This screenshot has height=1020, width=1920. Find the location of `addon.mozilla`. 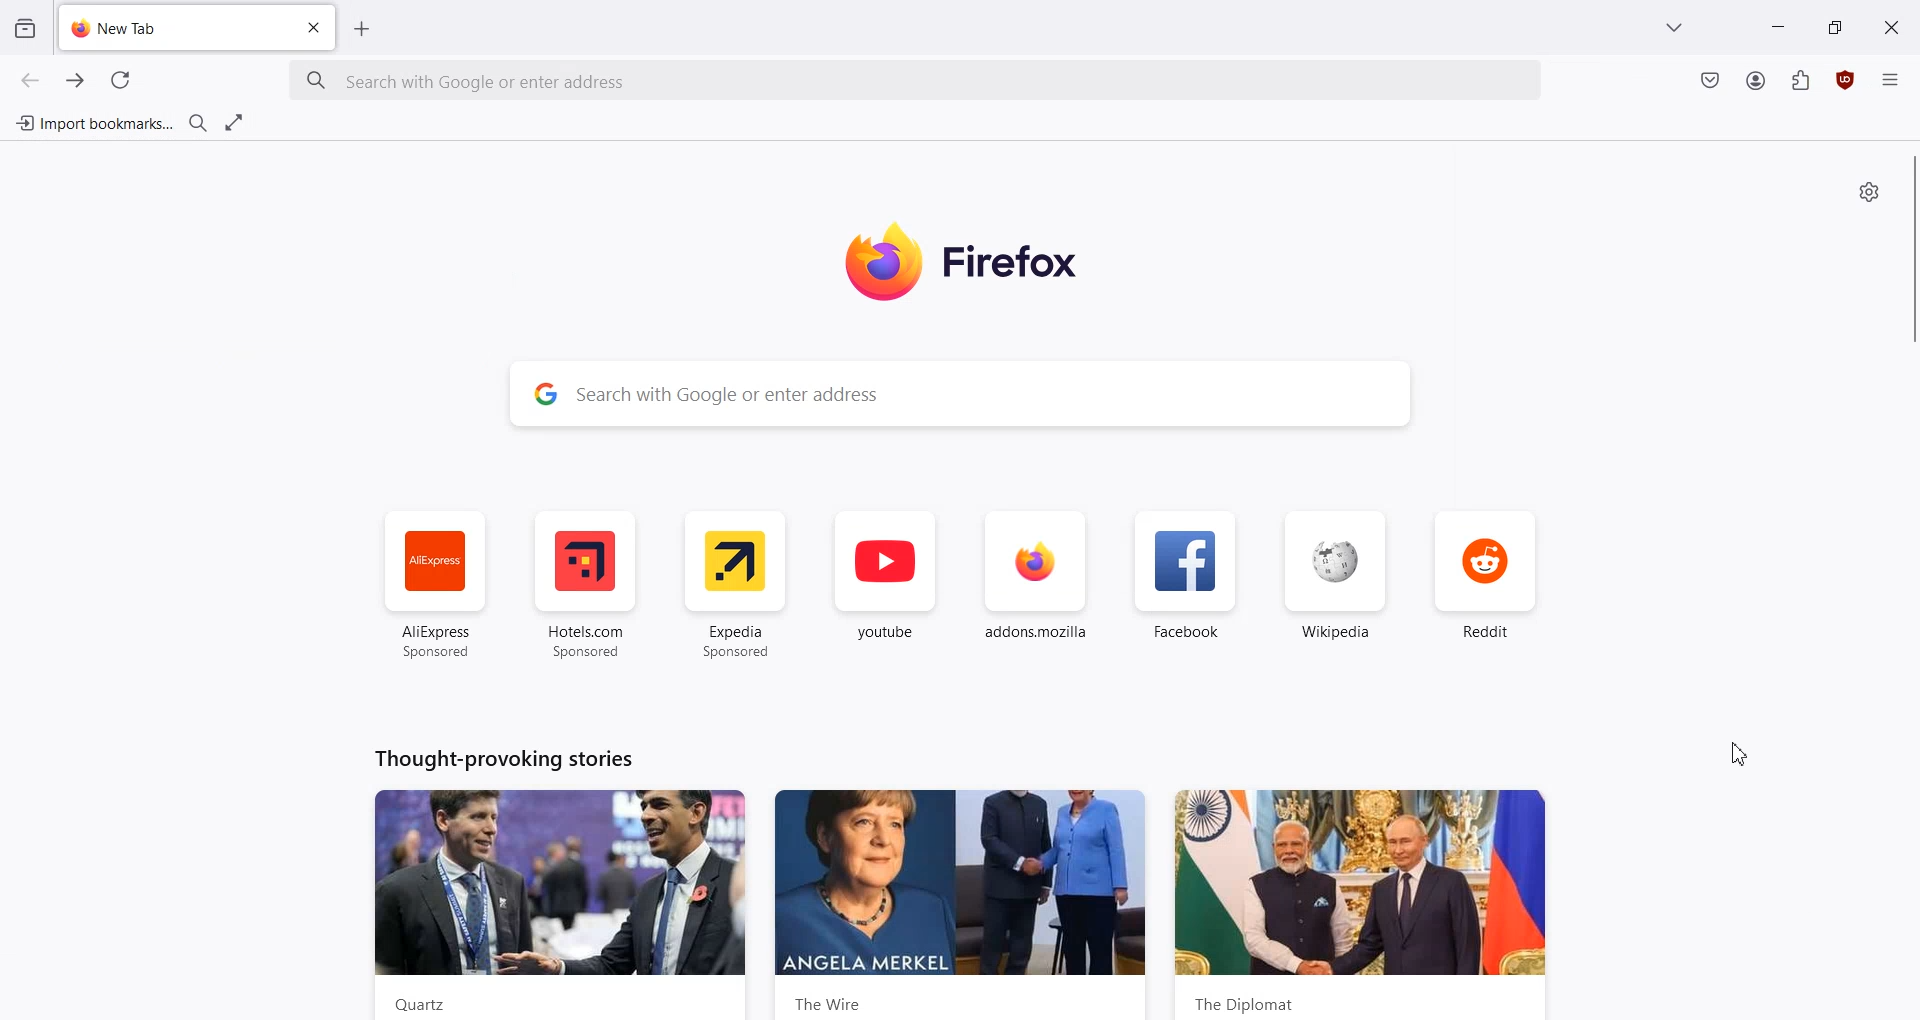

addon.mozilla is located at coordinates (1036, 586).